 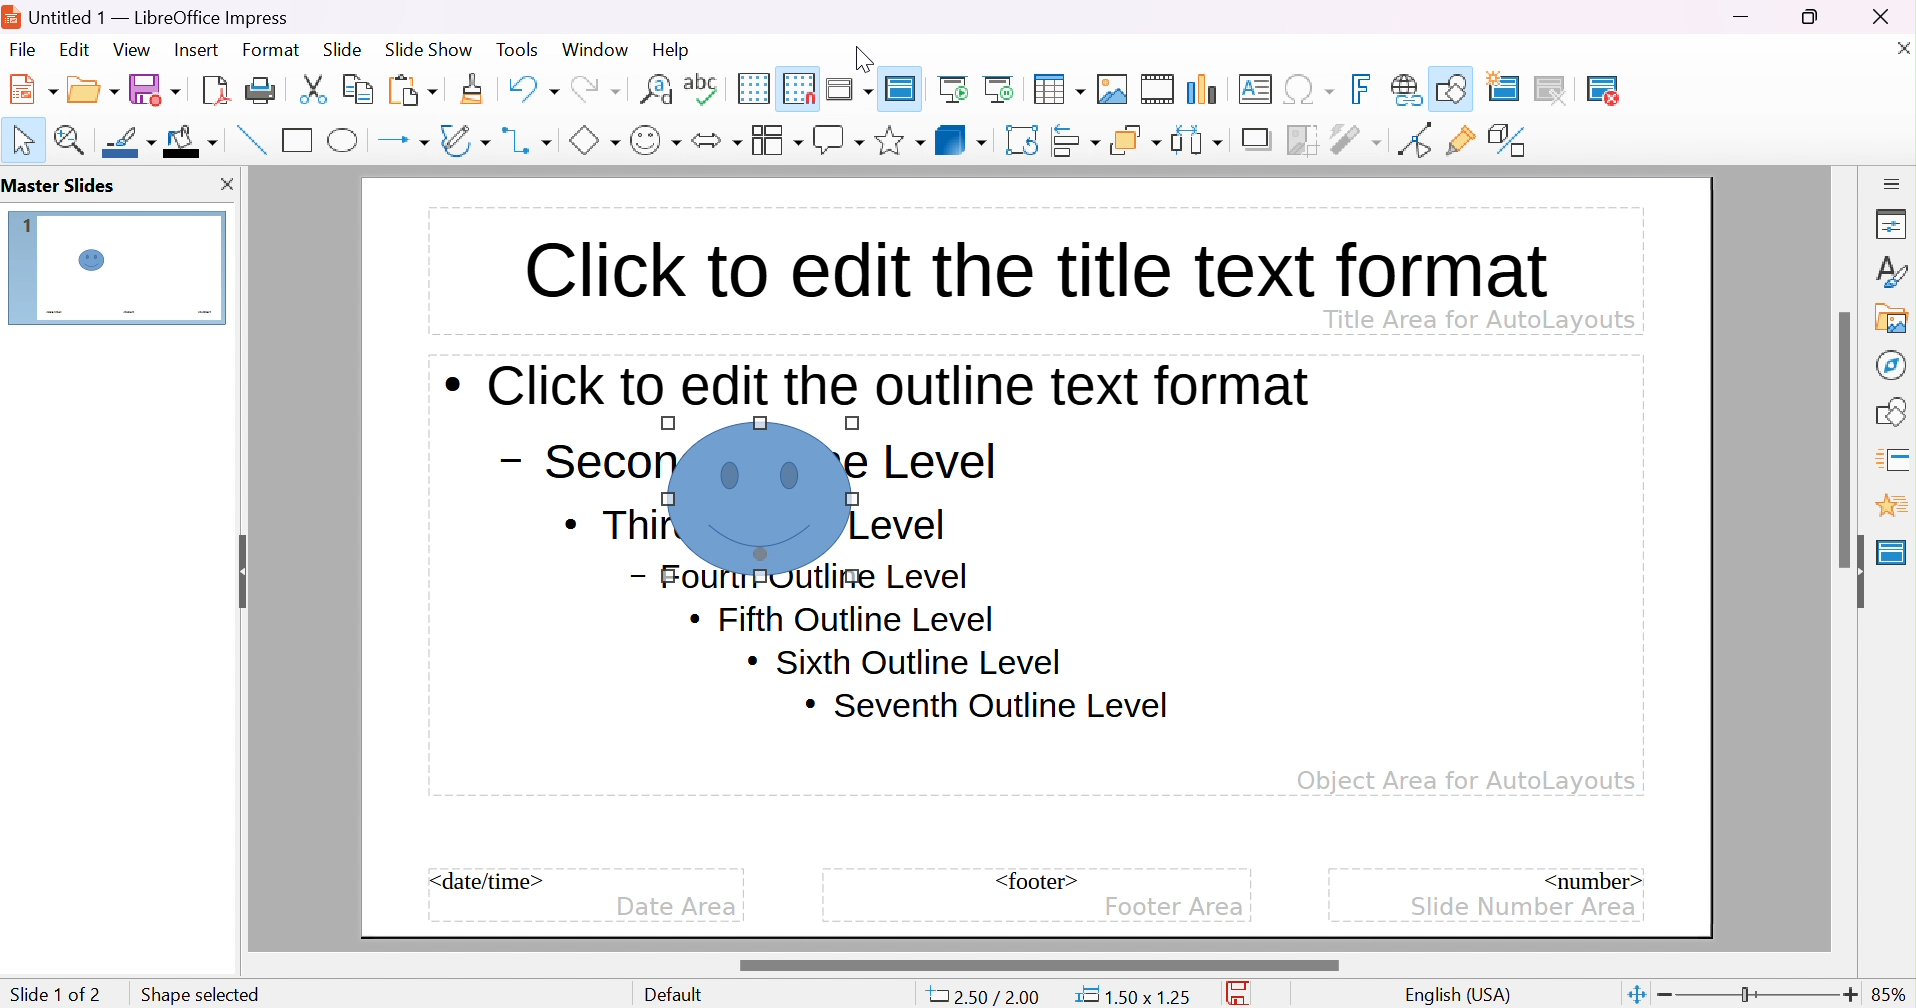 I want to click on seventh outline level, so click(x=988, y=706).